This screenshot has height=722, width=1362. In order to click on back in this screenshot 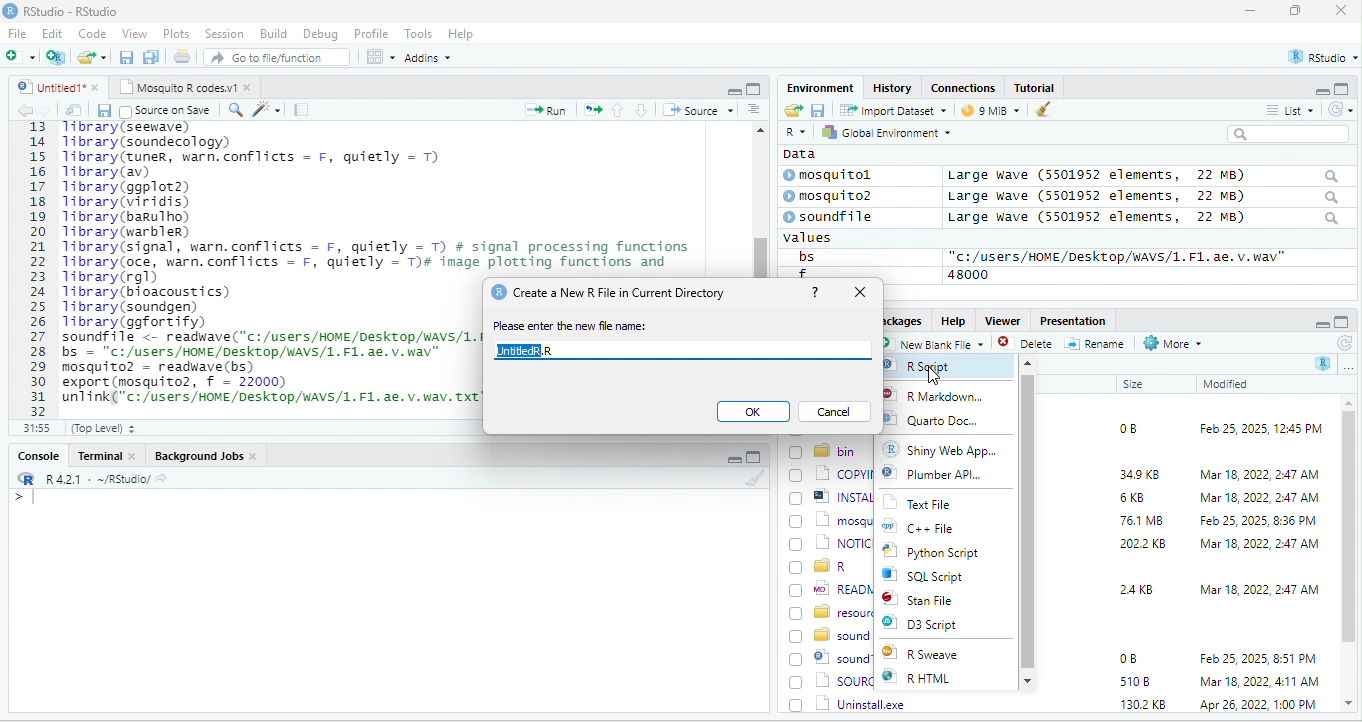, I will do `click(28, 111)`.